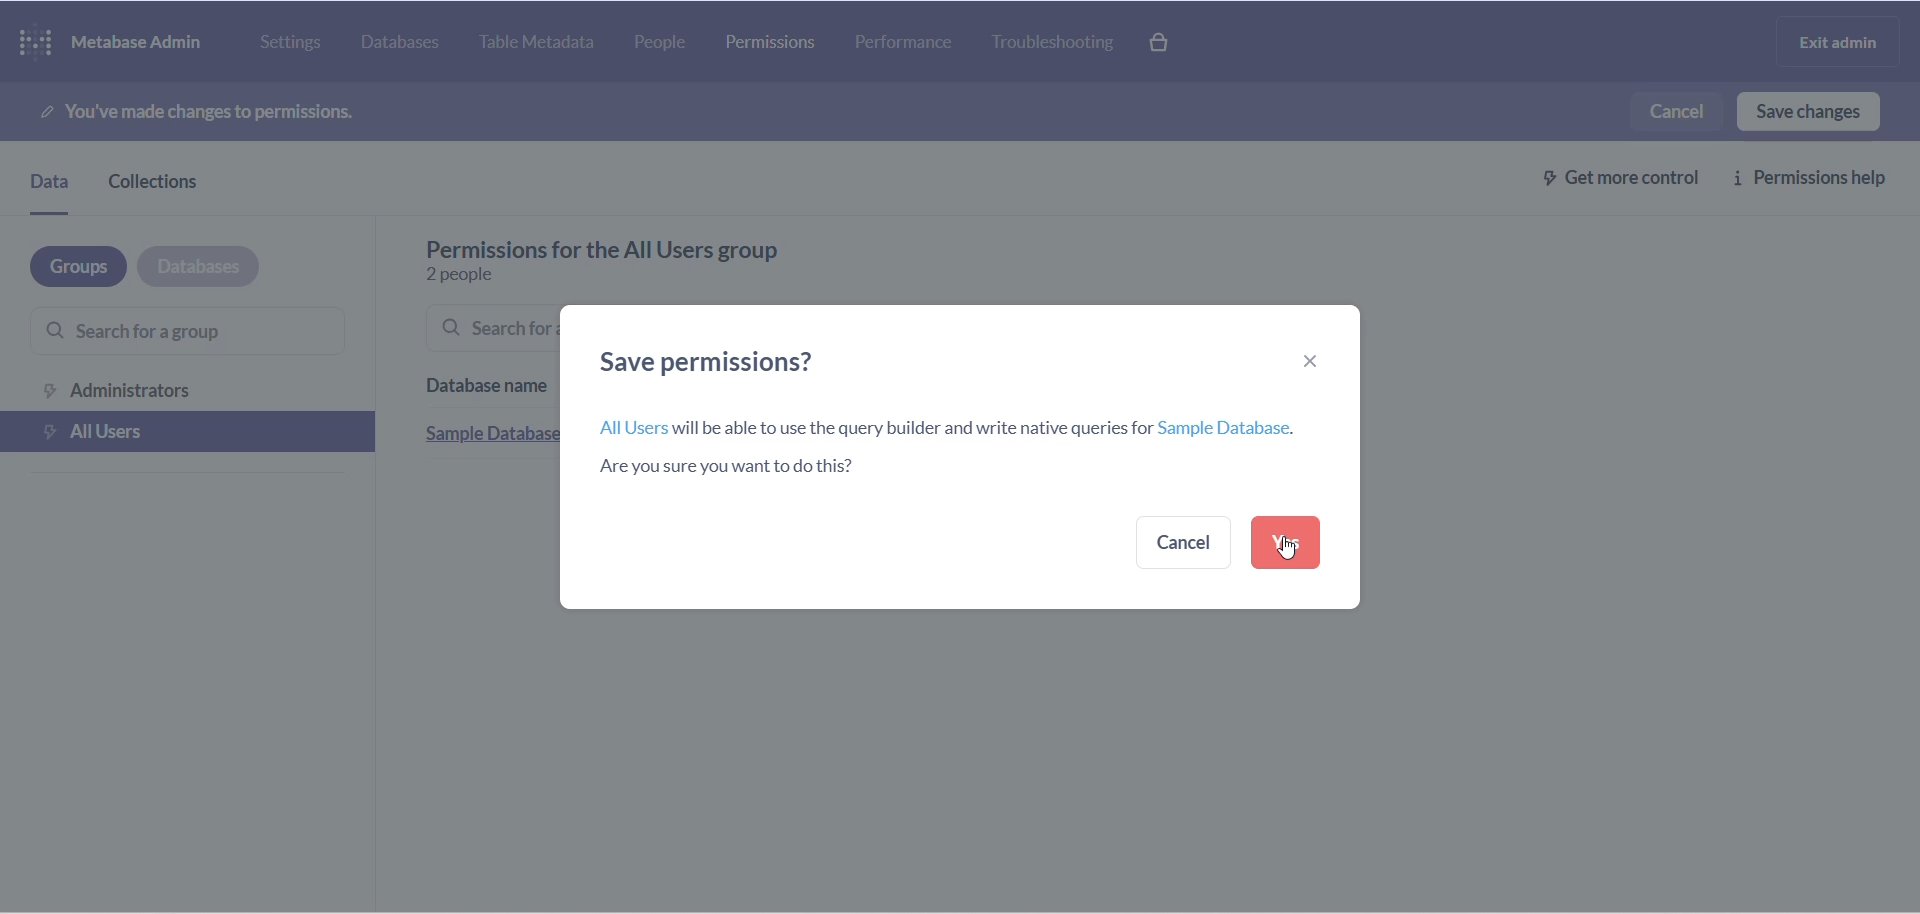 The image size is (1920, 914). What do you see at coordinates (771, 41) in the screenshot?
I see `permission` at bounding box center [771, 41].